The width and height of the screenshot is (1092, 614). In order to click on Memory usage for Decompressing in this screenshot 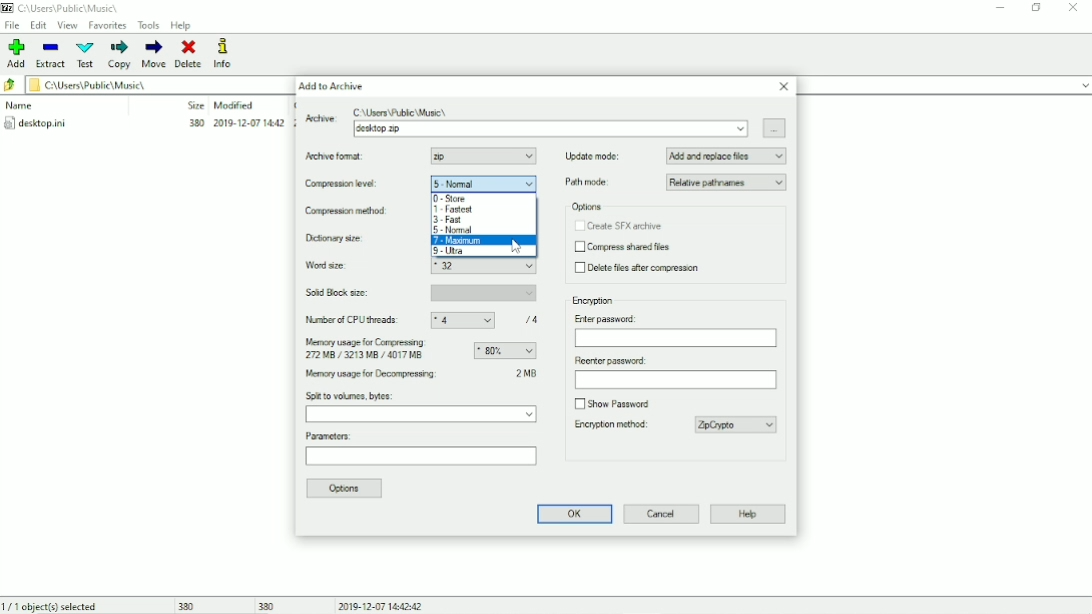, I will do `click(421, 376)`.